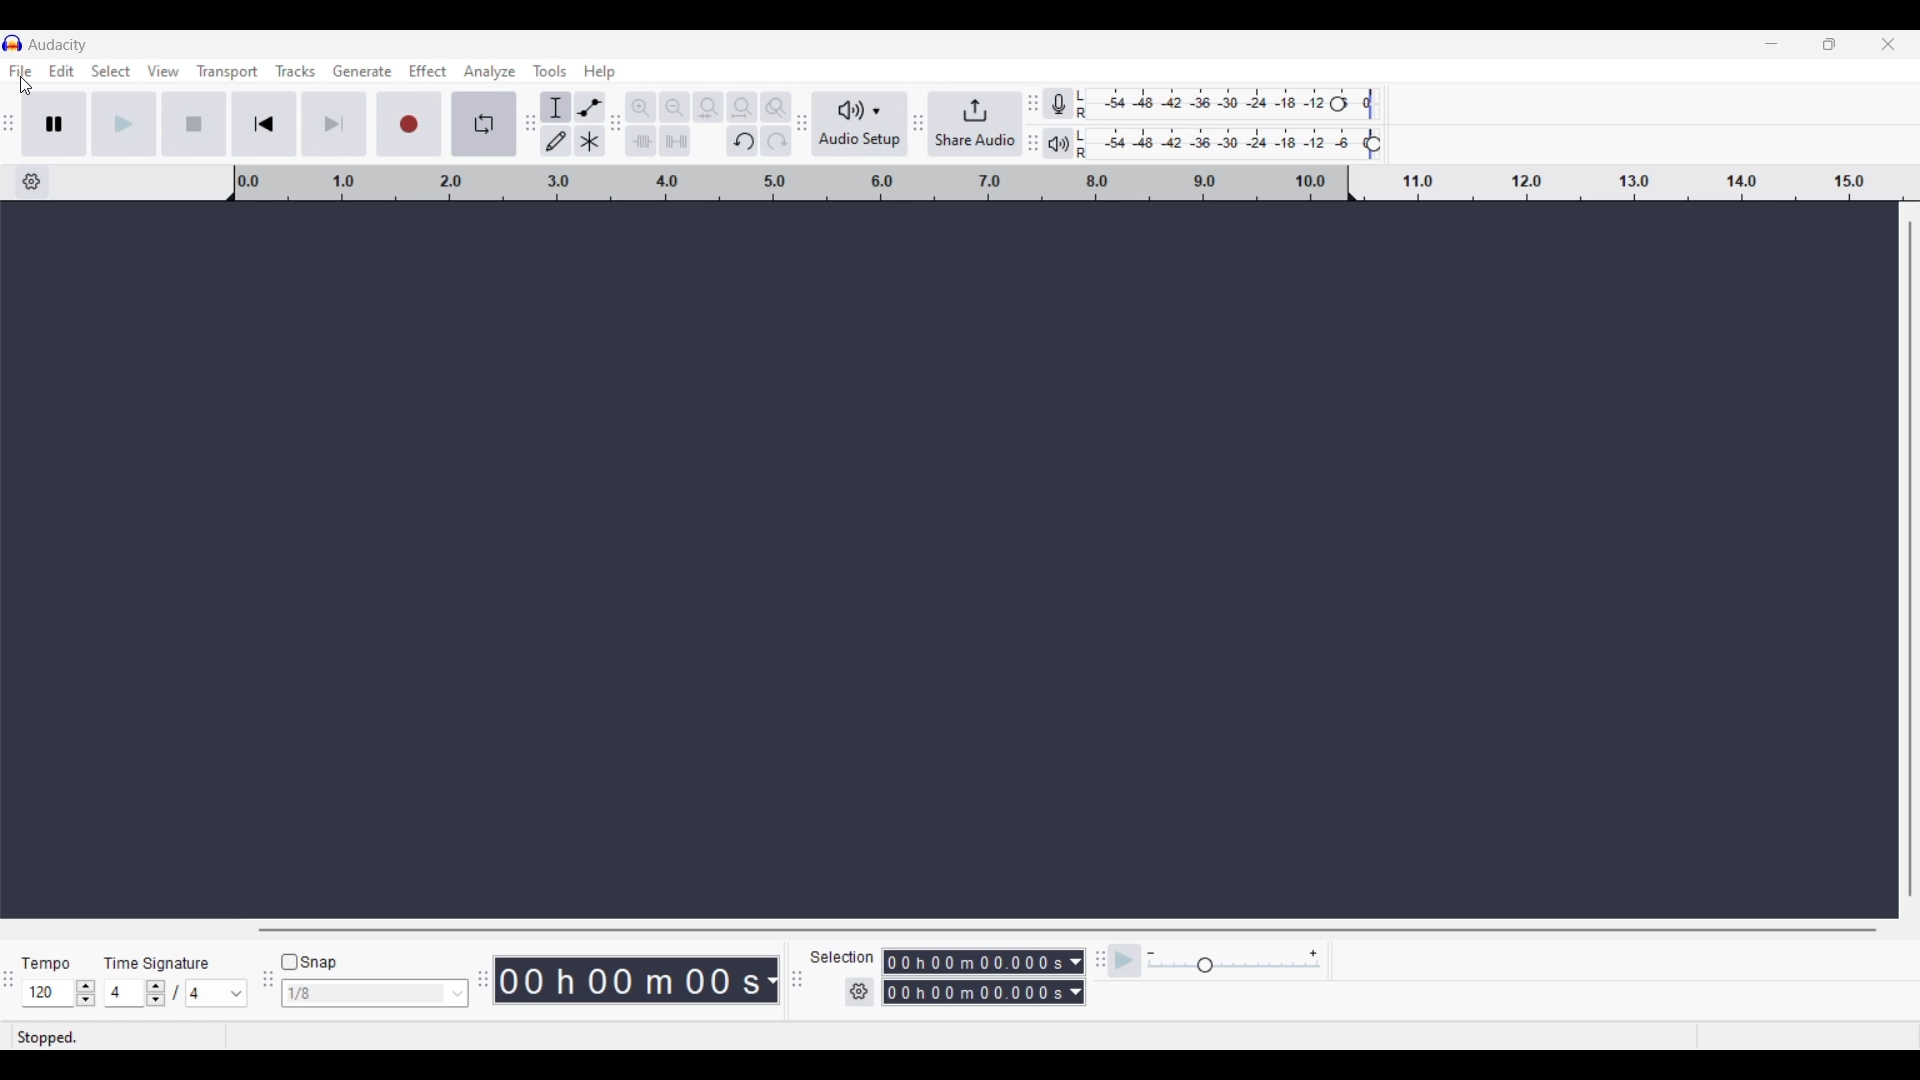  Describe the element at coordinates (643, 107) in the screenshot. I see `Zoom in` at that location.